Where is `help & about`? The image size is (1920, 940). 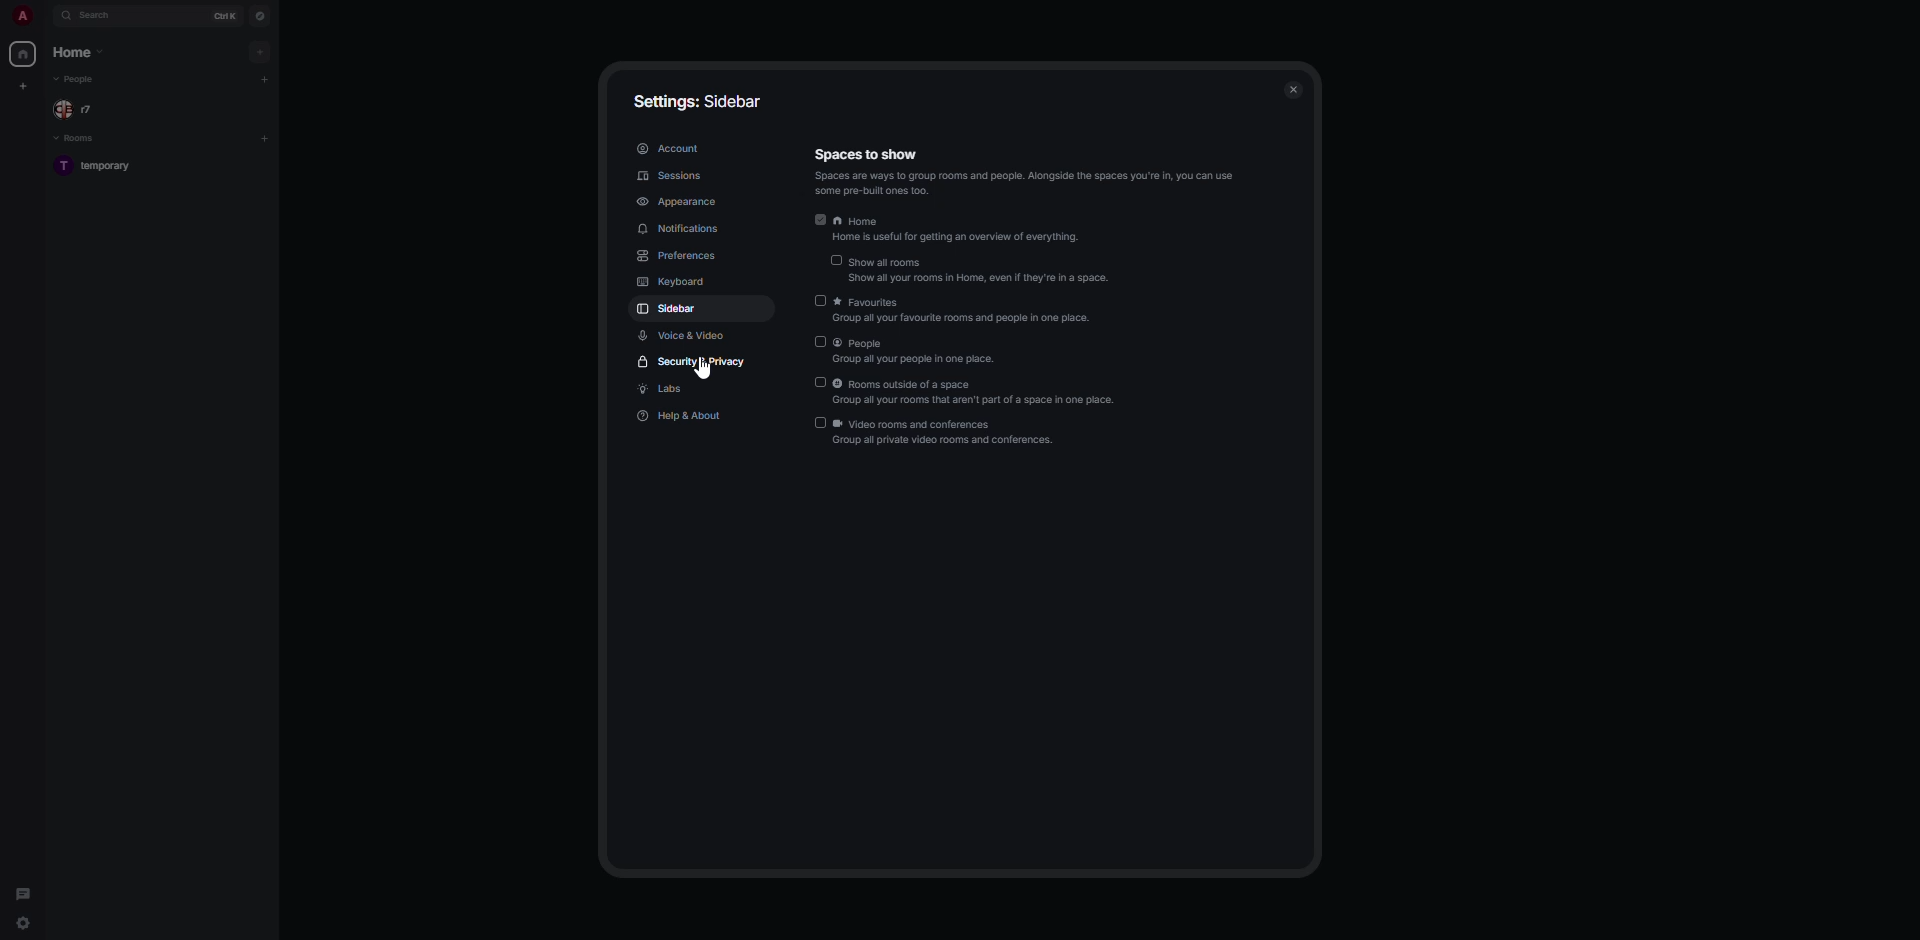 help & about is located at coordinates (684, 416).